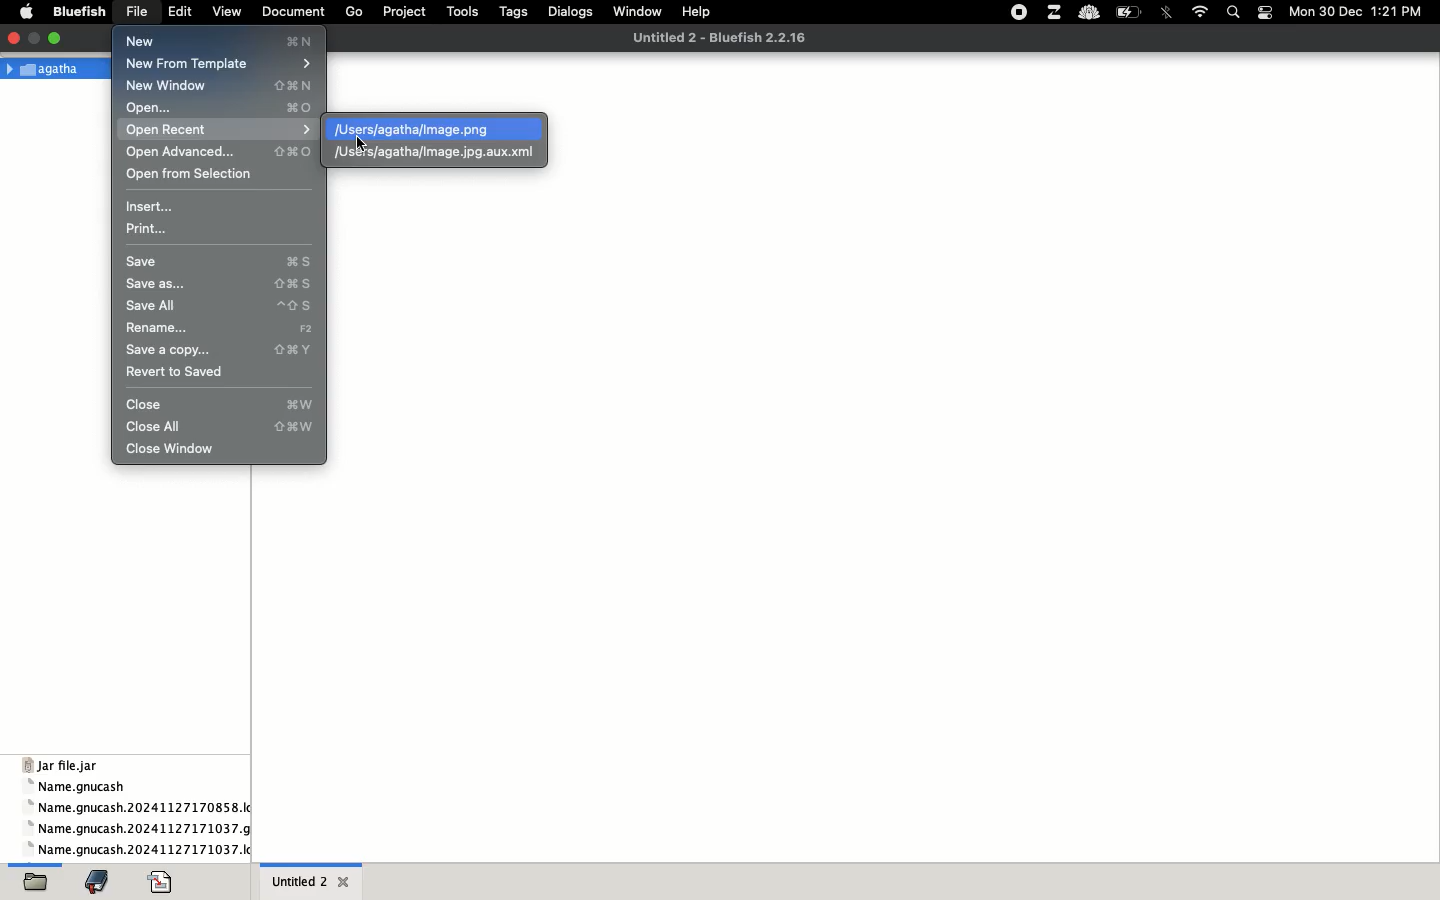 The width and height of the screenshot is (1440, 900). I want to click on extensions, so click(1056, 12).